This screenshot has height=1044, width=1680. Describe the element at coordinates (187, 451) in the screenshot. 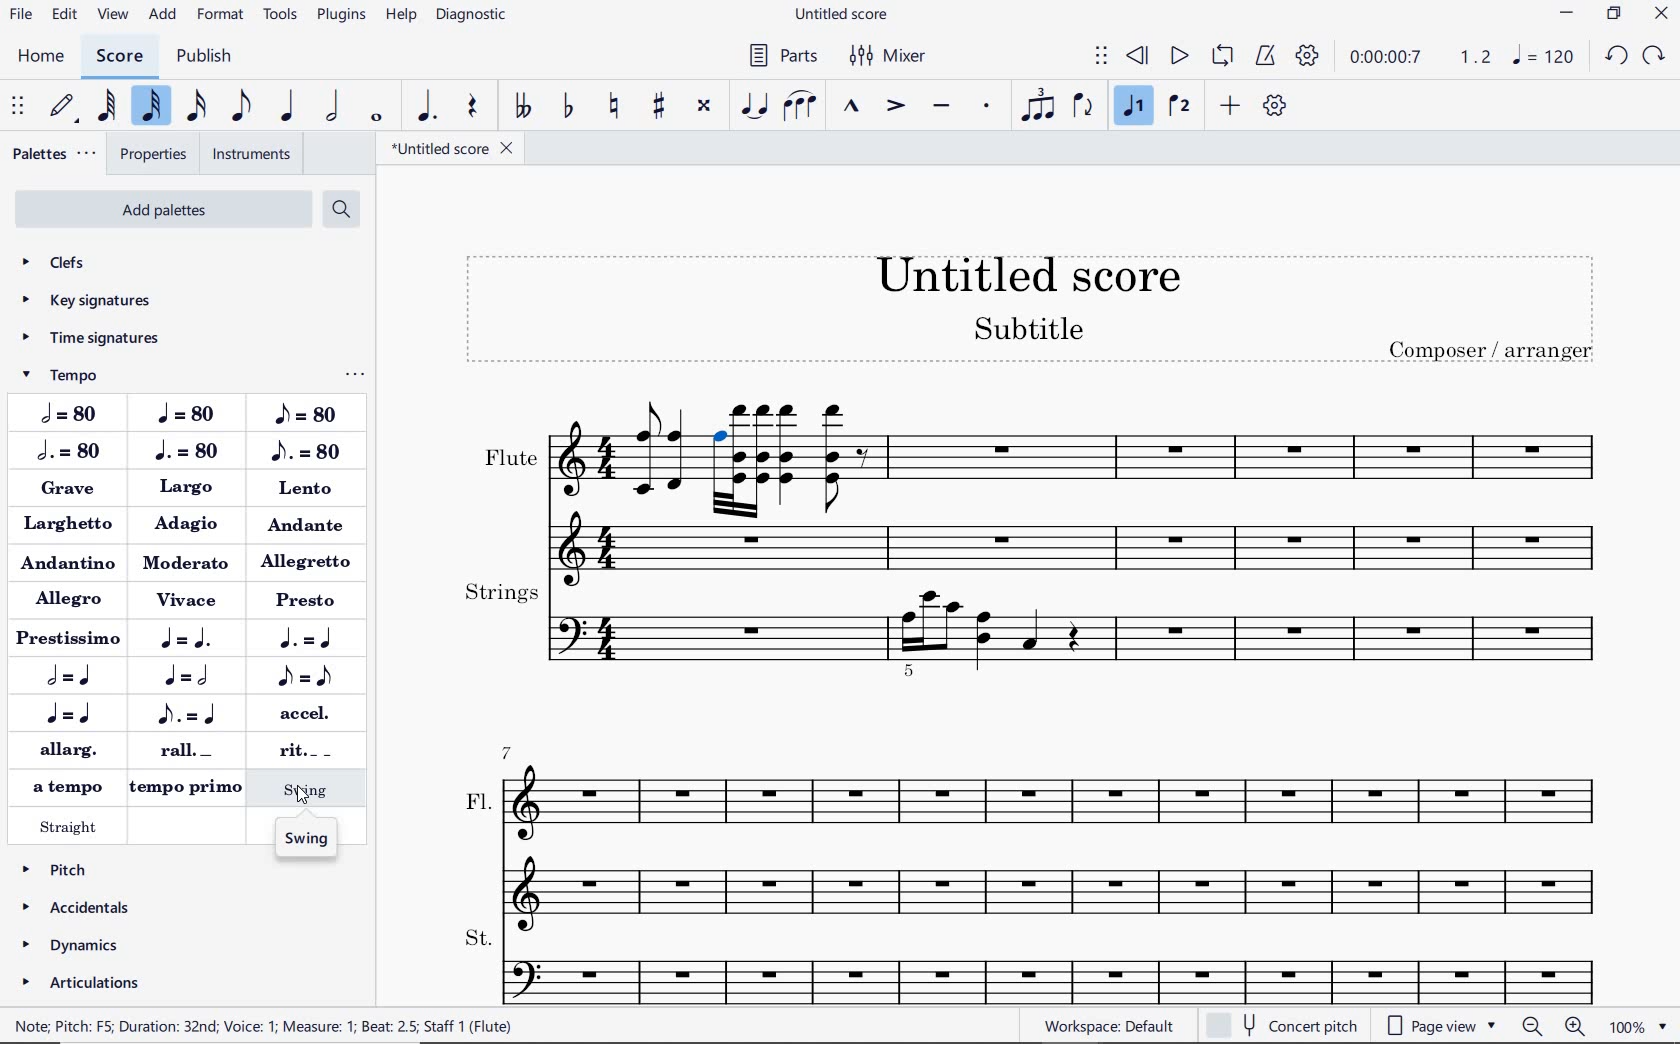

I see `DOTTED QUARTER NOTE` at that location.